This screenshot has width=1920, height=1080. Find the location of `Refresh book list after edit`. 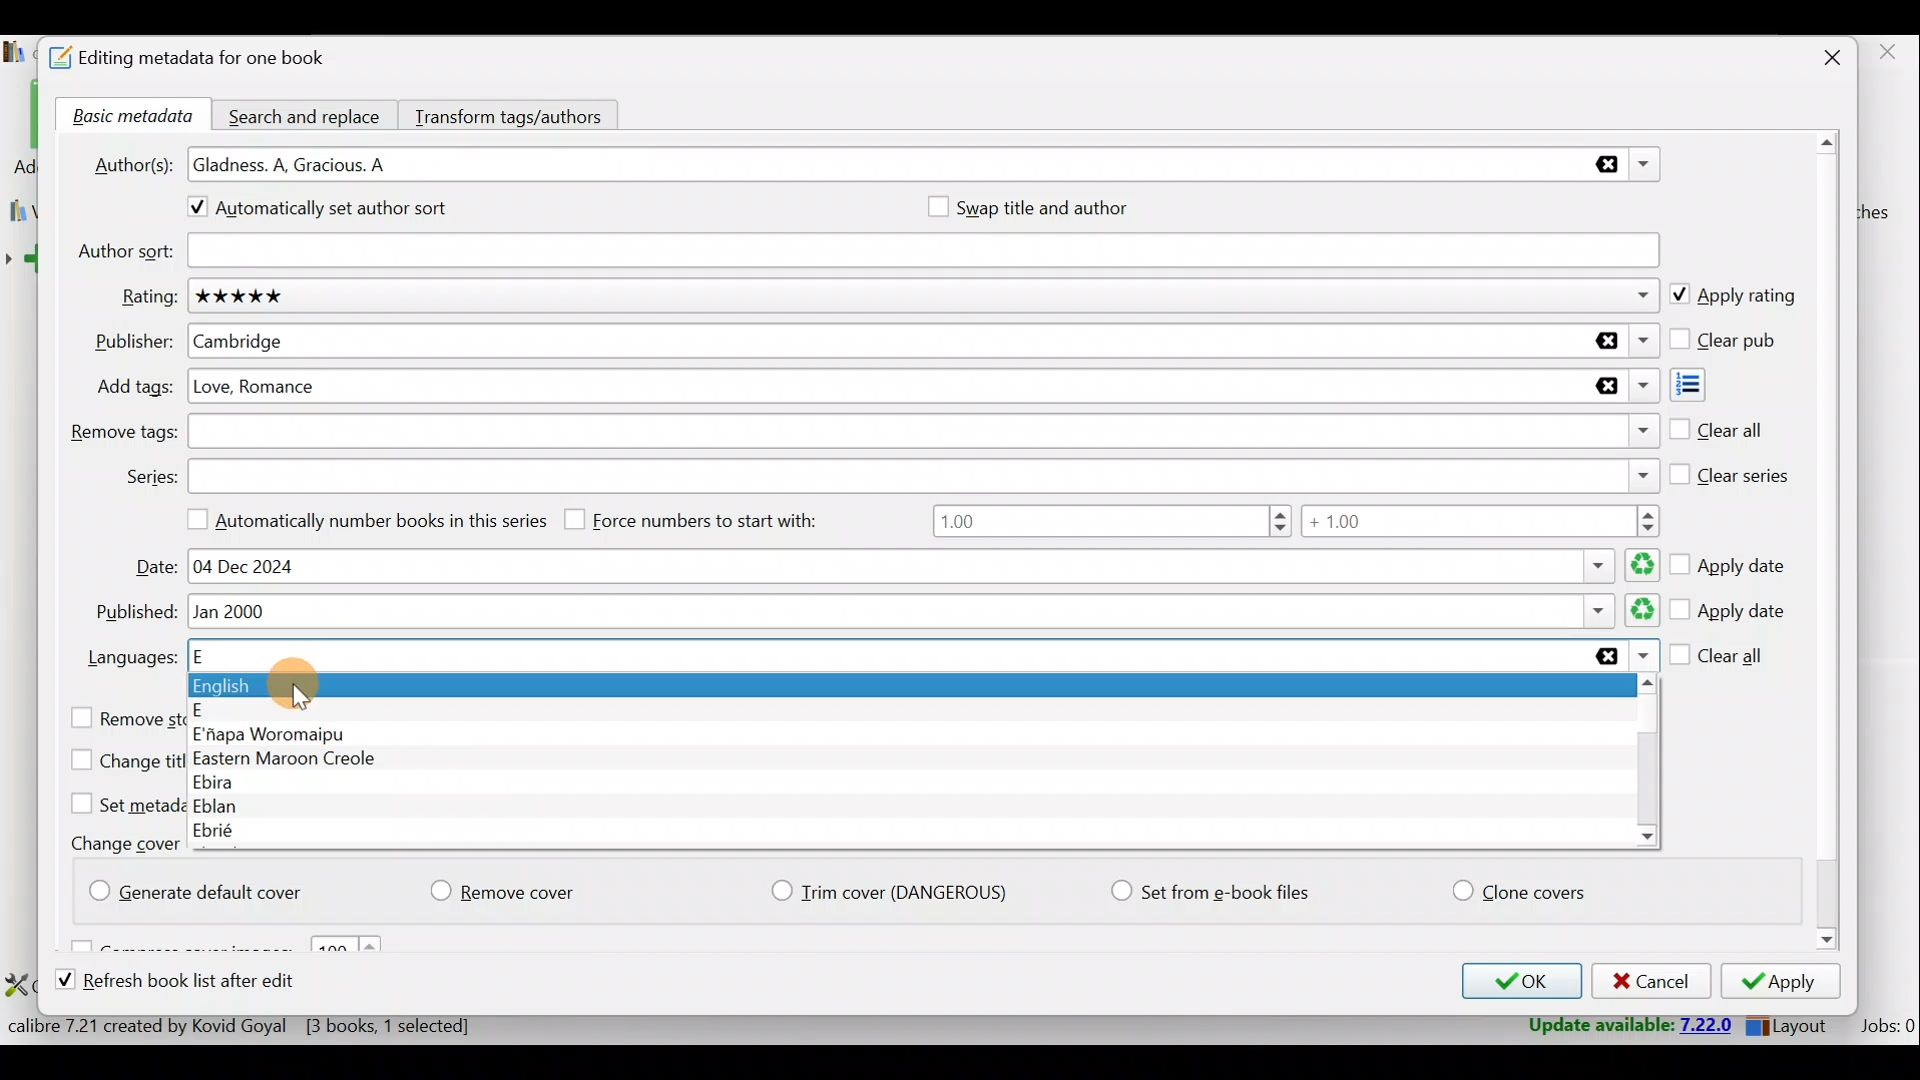

Refresh book list after edit is located at coordinates (194, 983).